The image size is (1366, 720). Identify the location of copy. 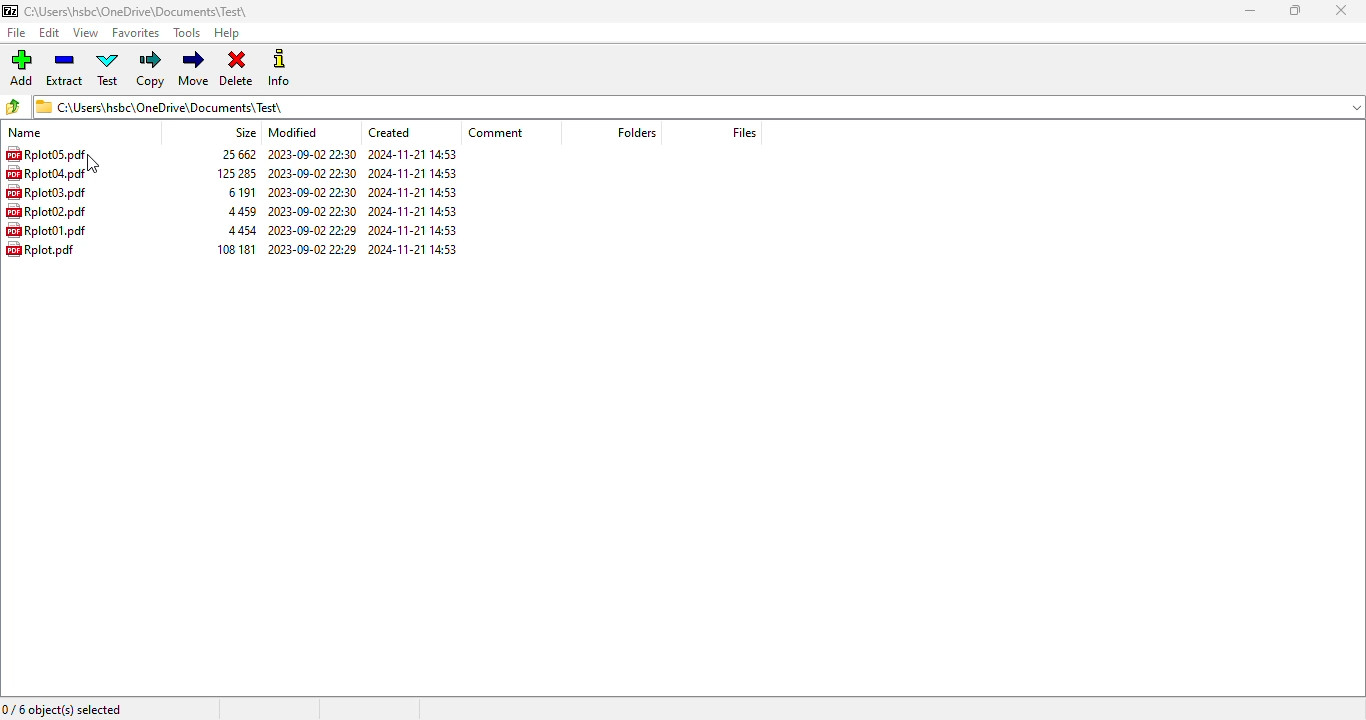
(151, 69).